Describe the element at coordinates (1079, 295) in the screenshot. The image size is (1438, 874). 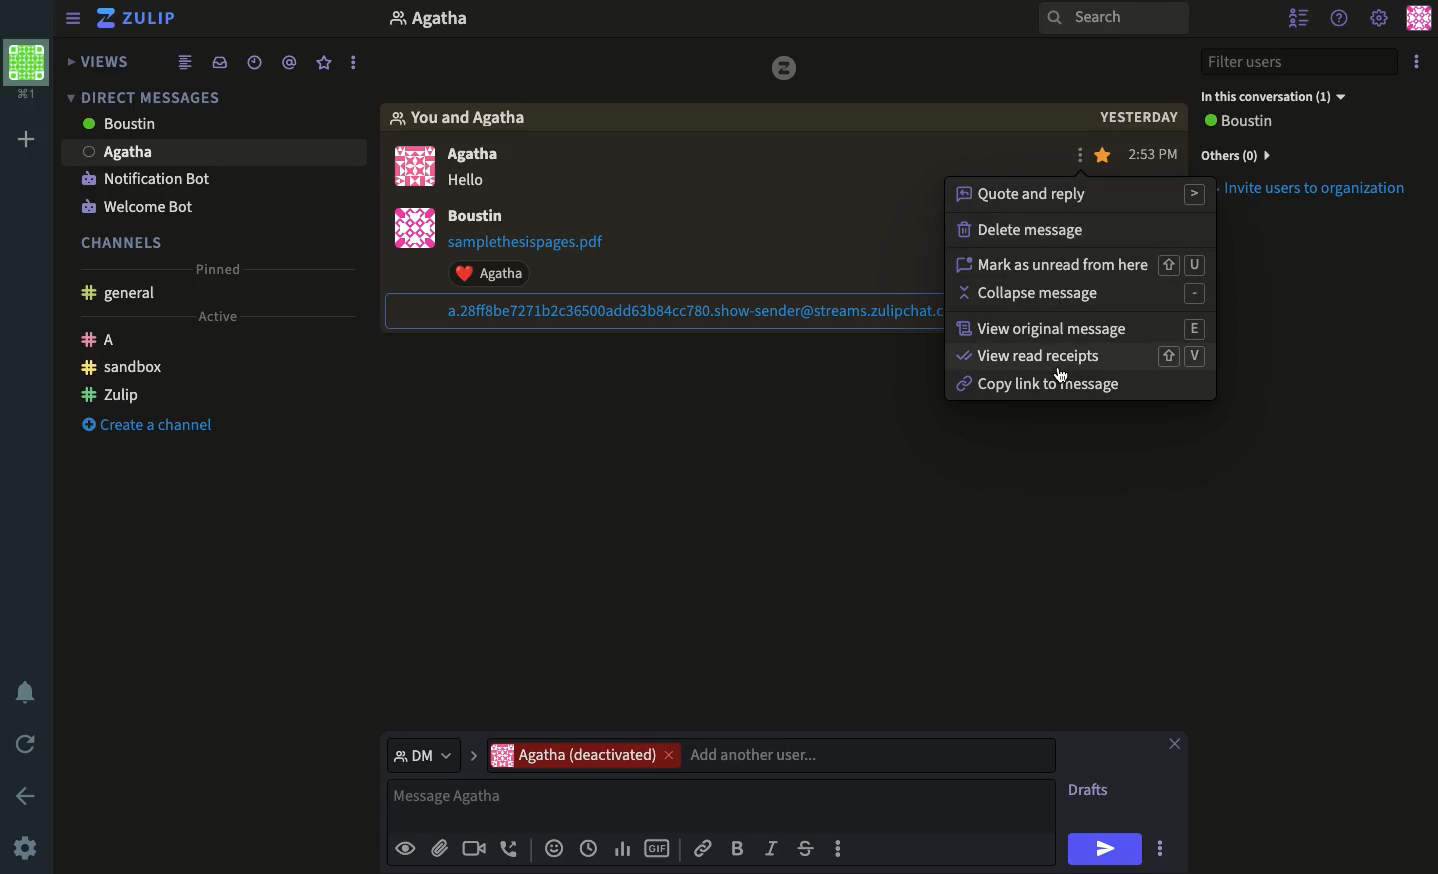
I see `Collapse message` at that location.